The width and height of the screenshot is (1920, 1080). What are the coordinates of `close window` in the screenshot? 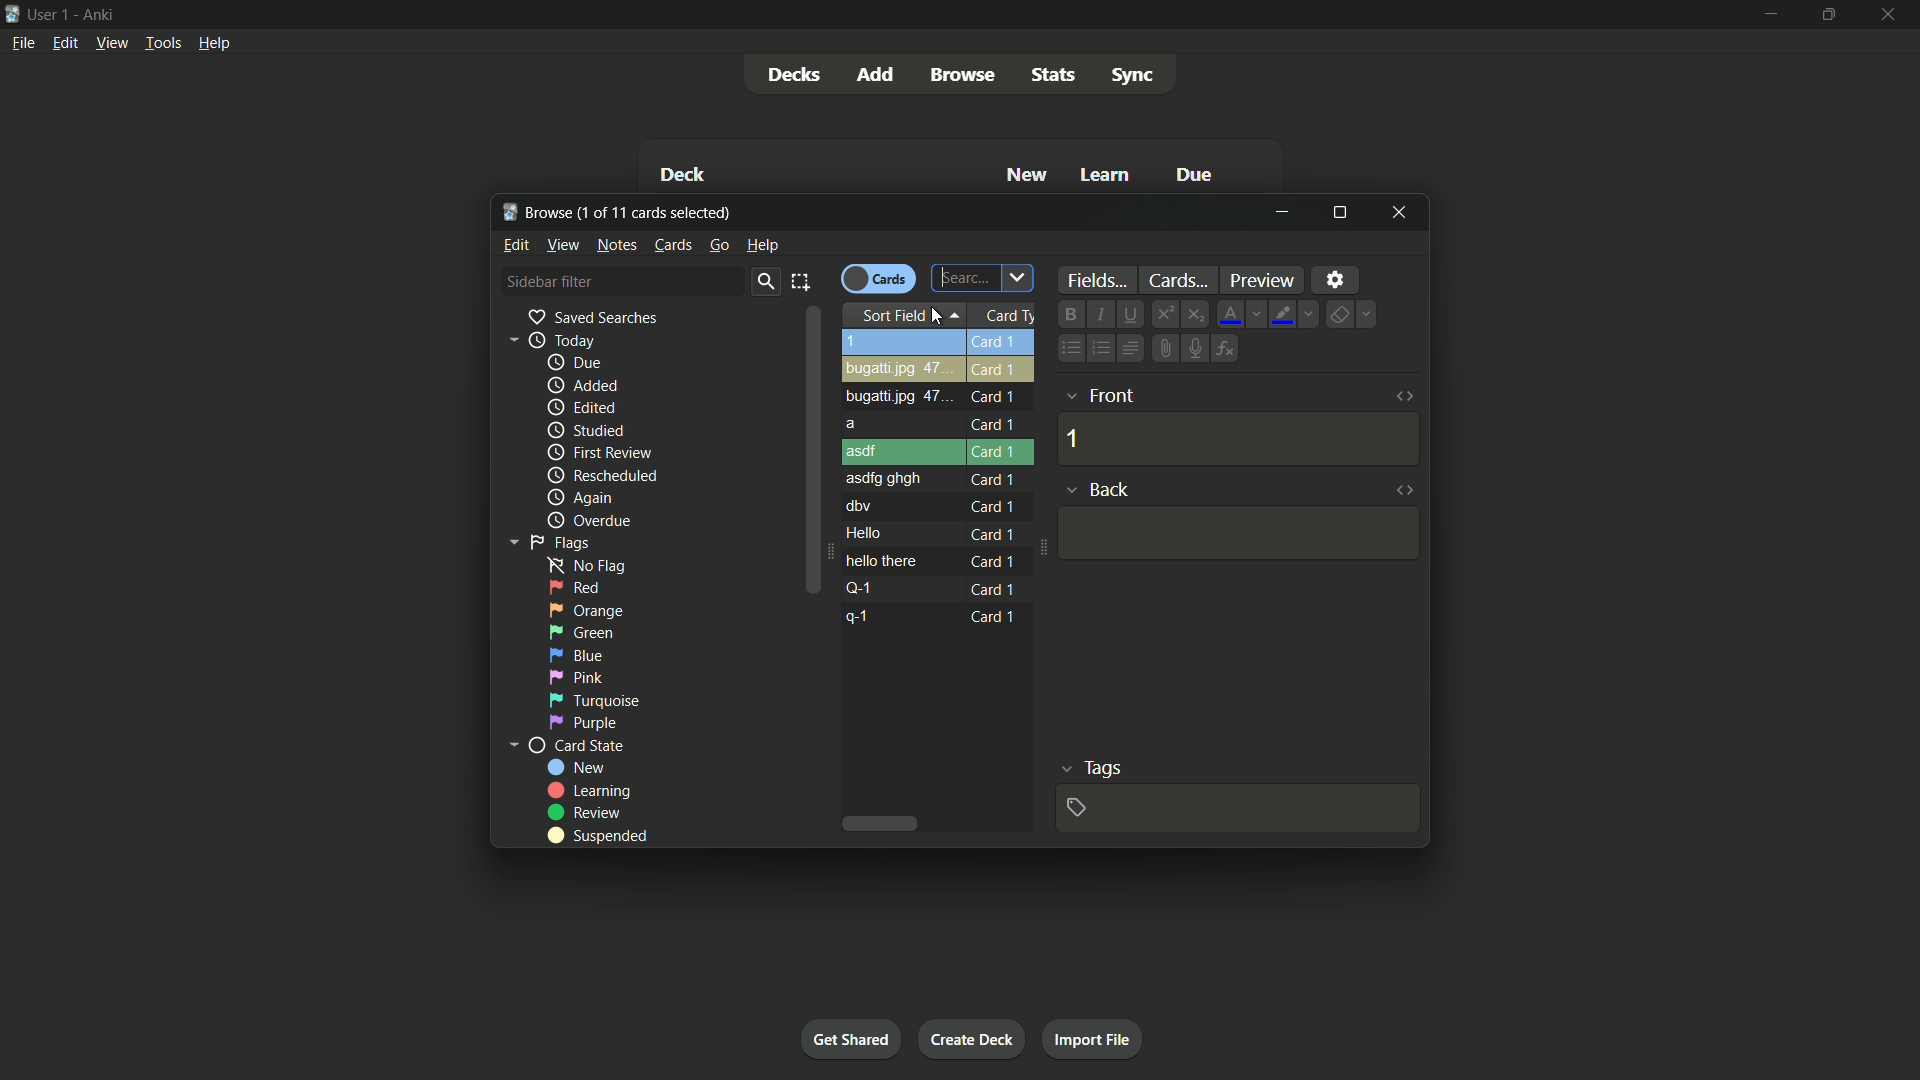 It's located at (1400, 214).